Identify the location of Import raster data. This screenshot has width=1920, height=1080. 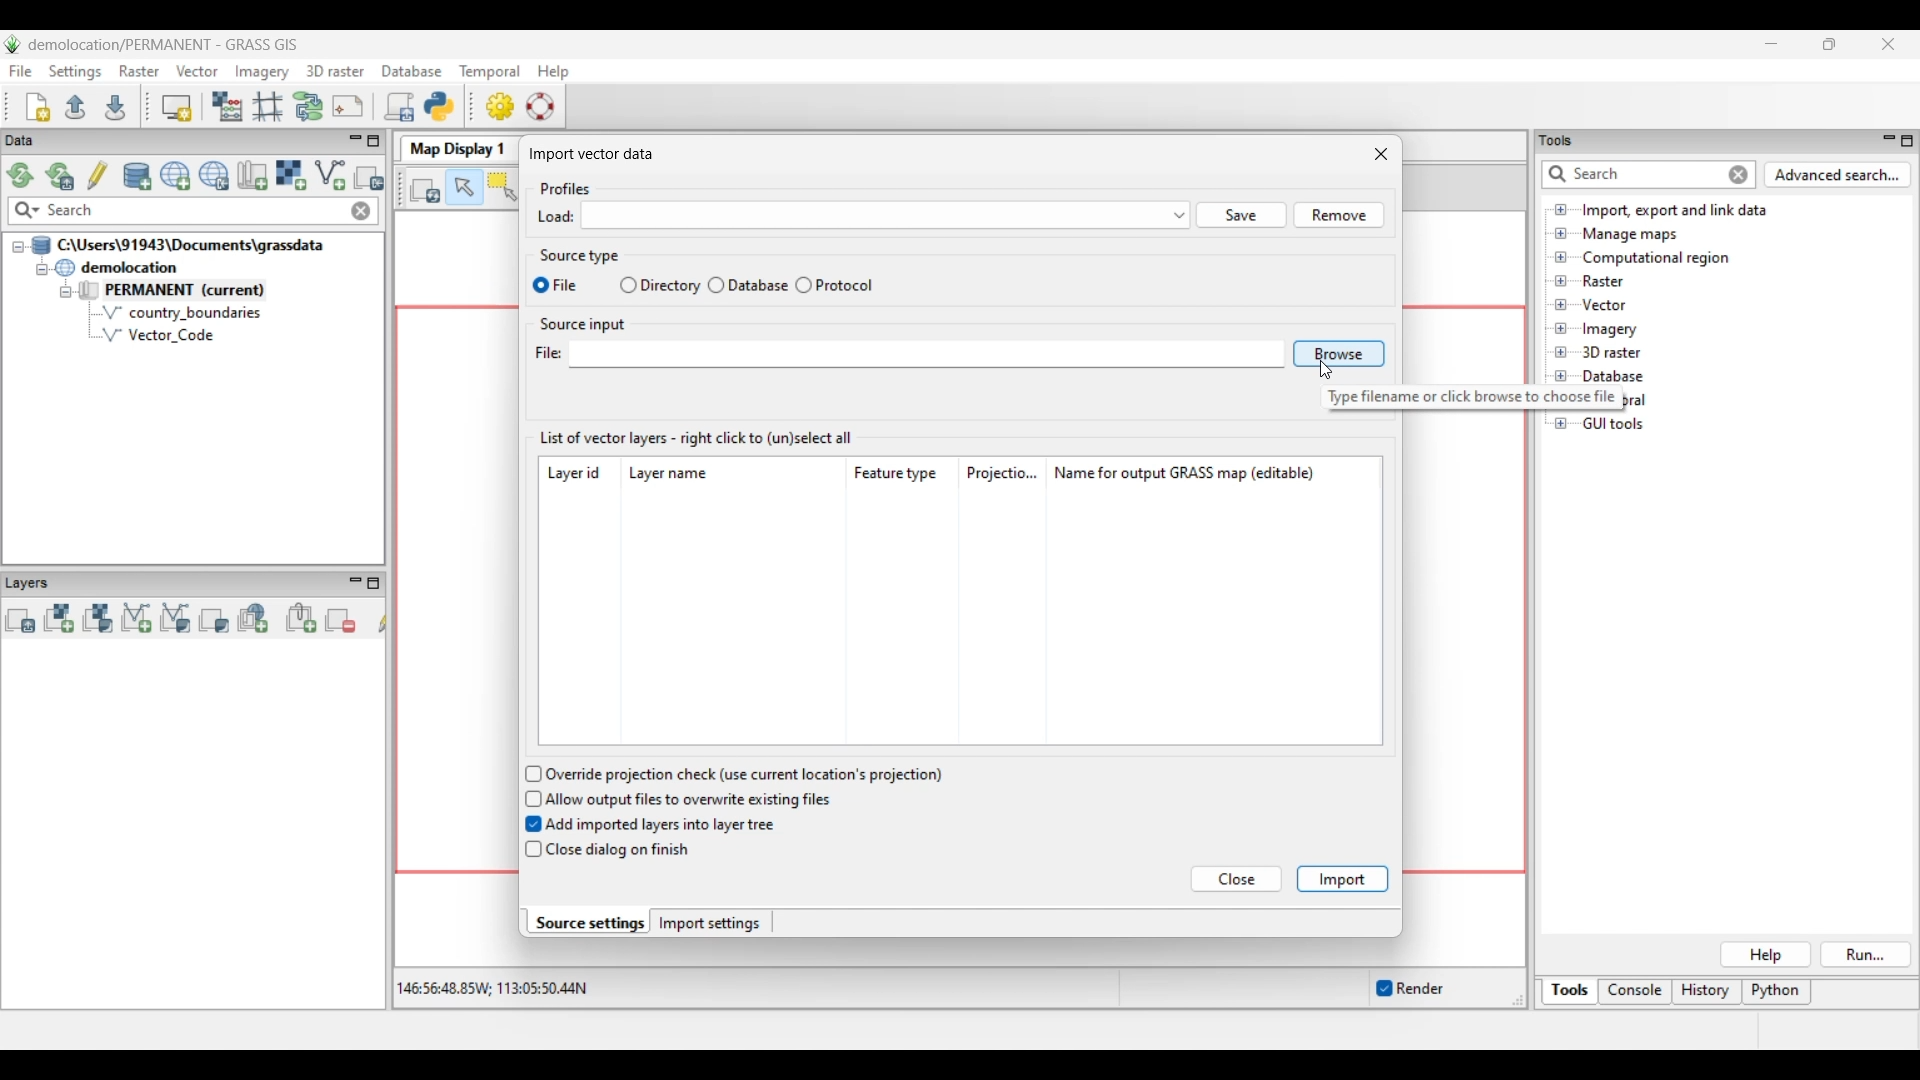
(288, 176).